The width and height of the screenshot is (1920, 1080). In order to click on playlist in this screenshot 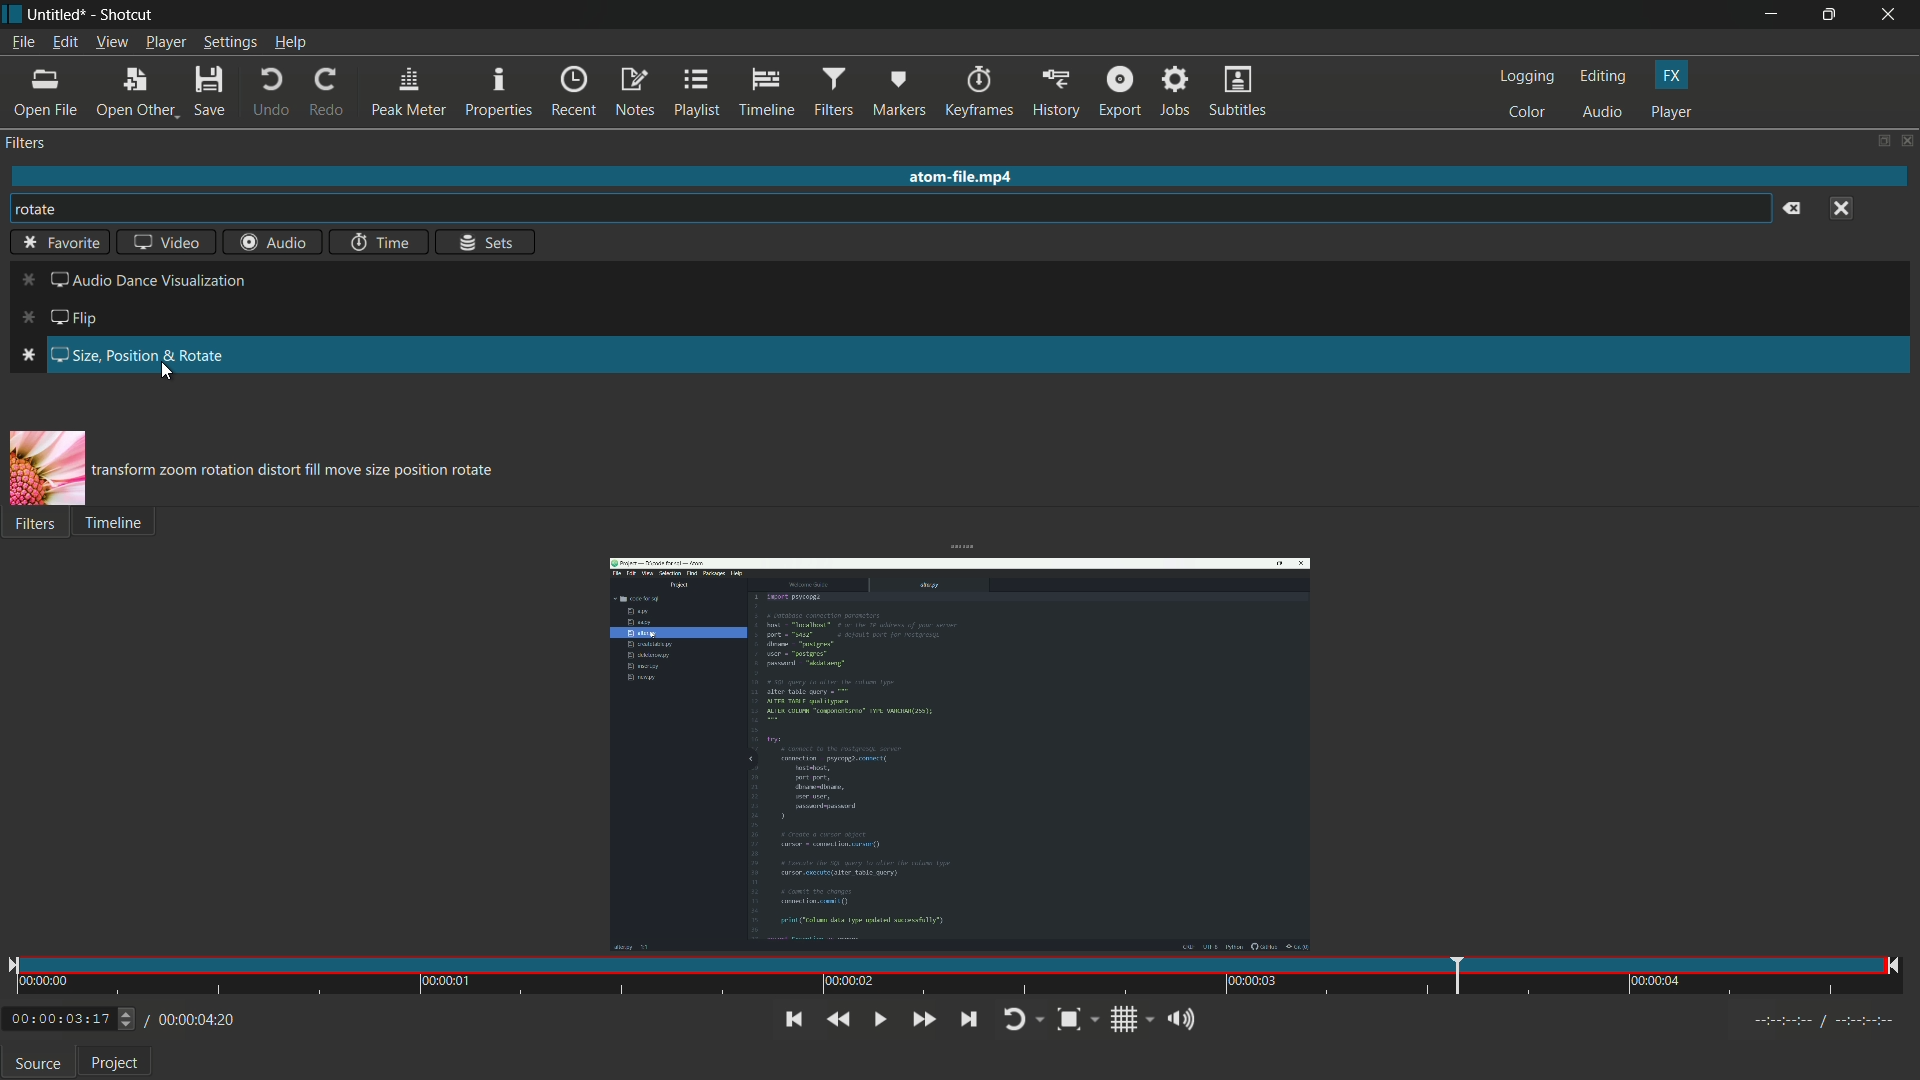, I will do `click(697, 93)`.